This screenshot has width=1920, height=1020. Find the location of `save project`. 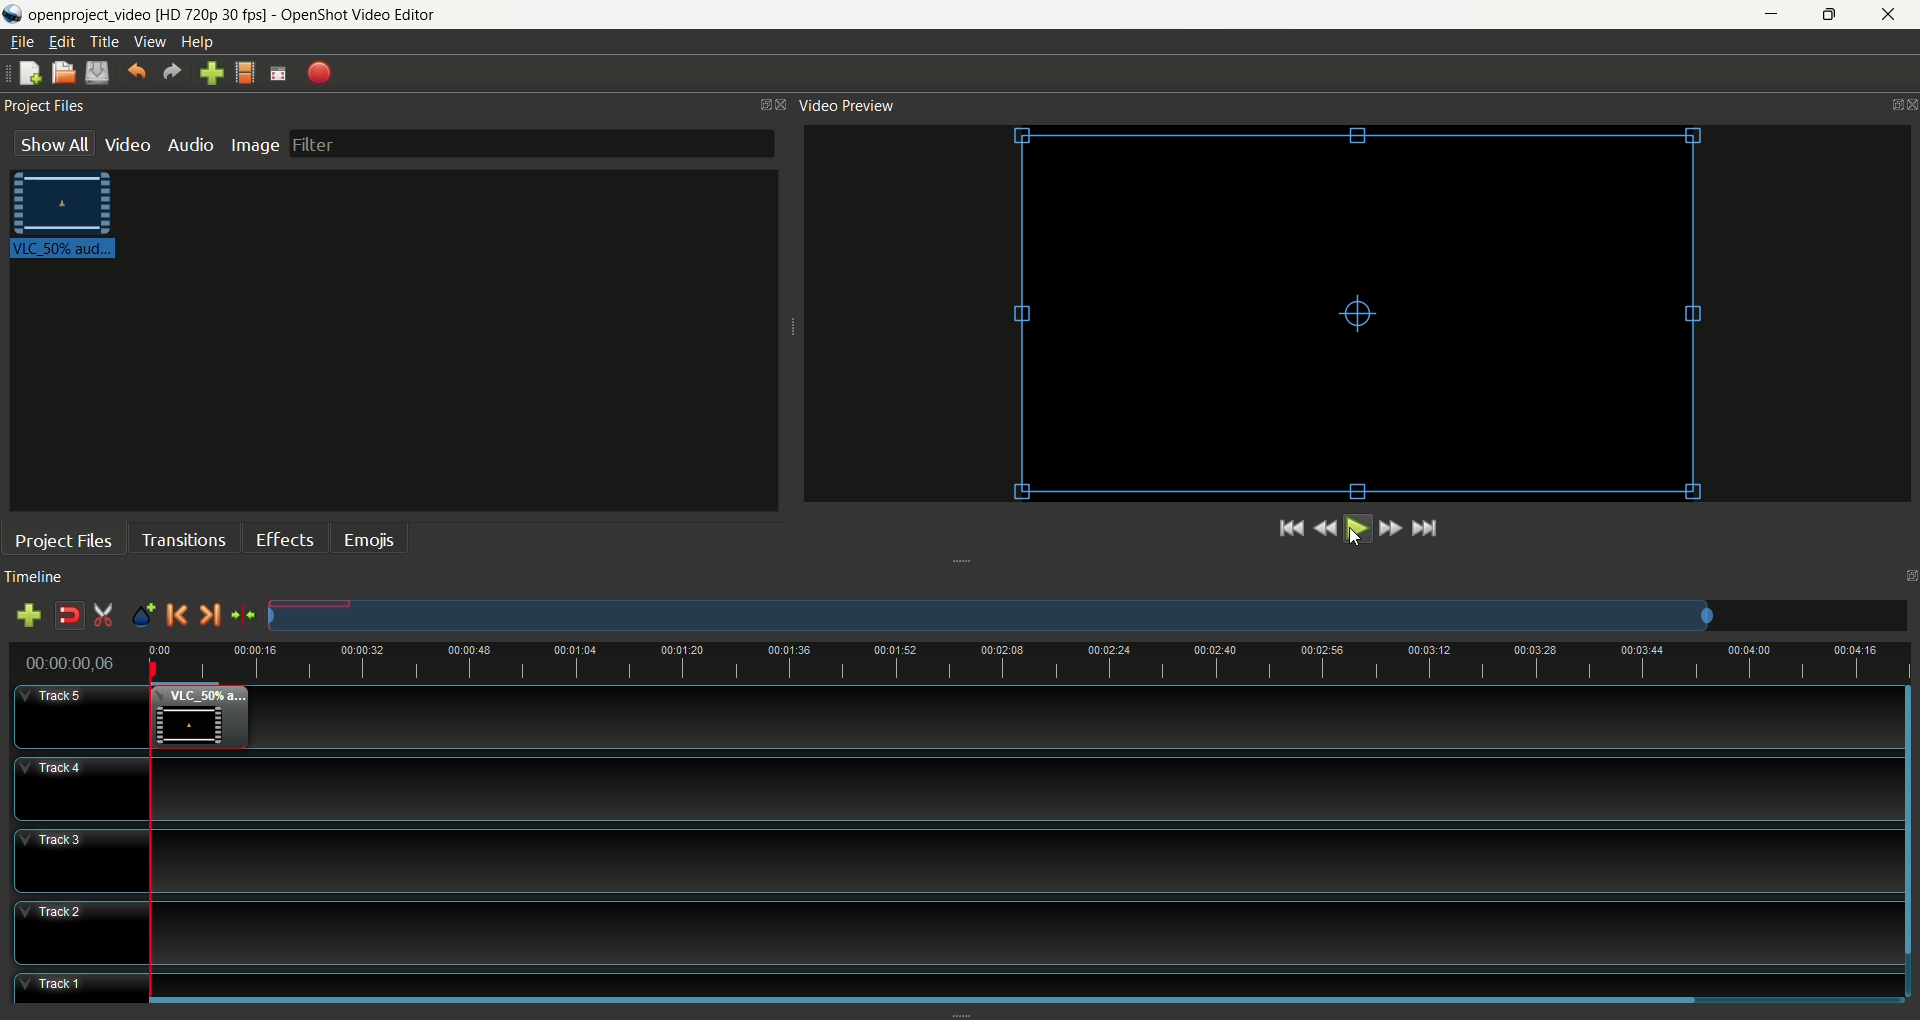

save project is located at coordinates (97, 73).